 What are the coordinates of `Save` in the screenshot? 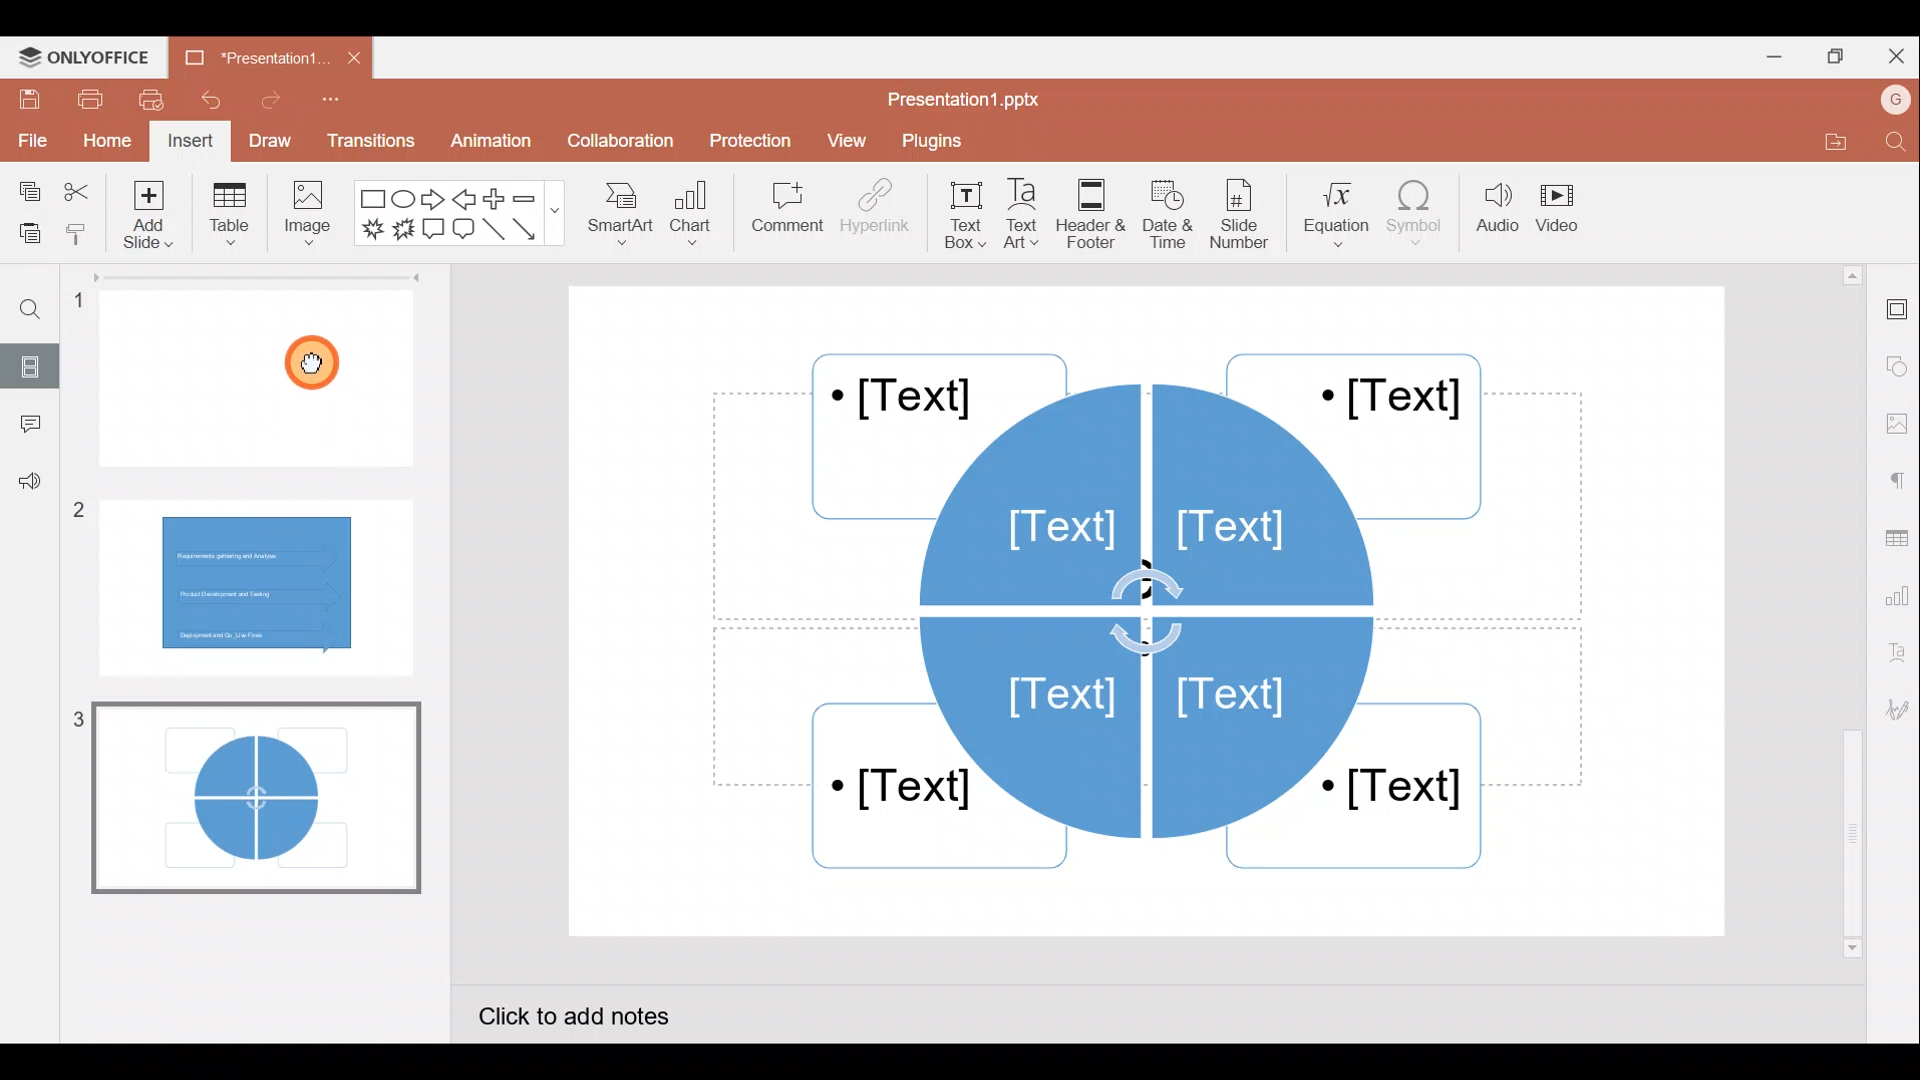 It's located at (26, 100).